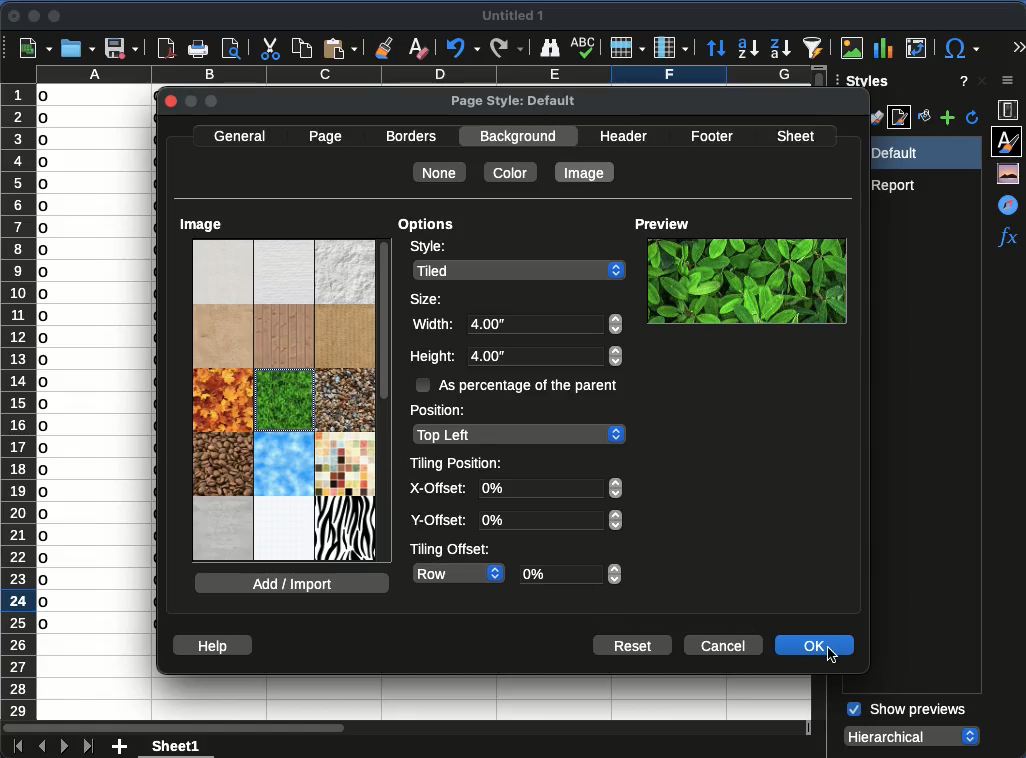 Image resolution: width=1026 pixels, height=758 pixels. I want to click on show previews, so click(905, 710).